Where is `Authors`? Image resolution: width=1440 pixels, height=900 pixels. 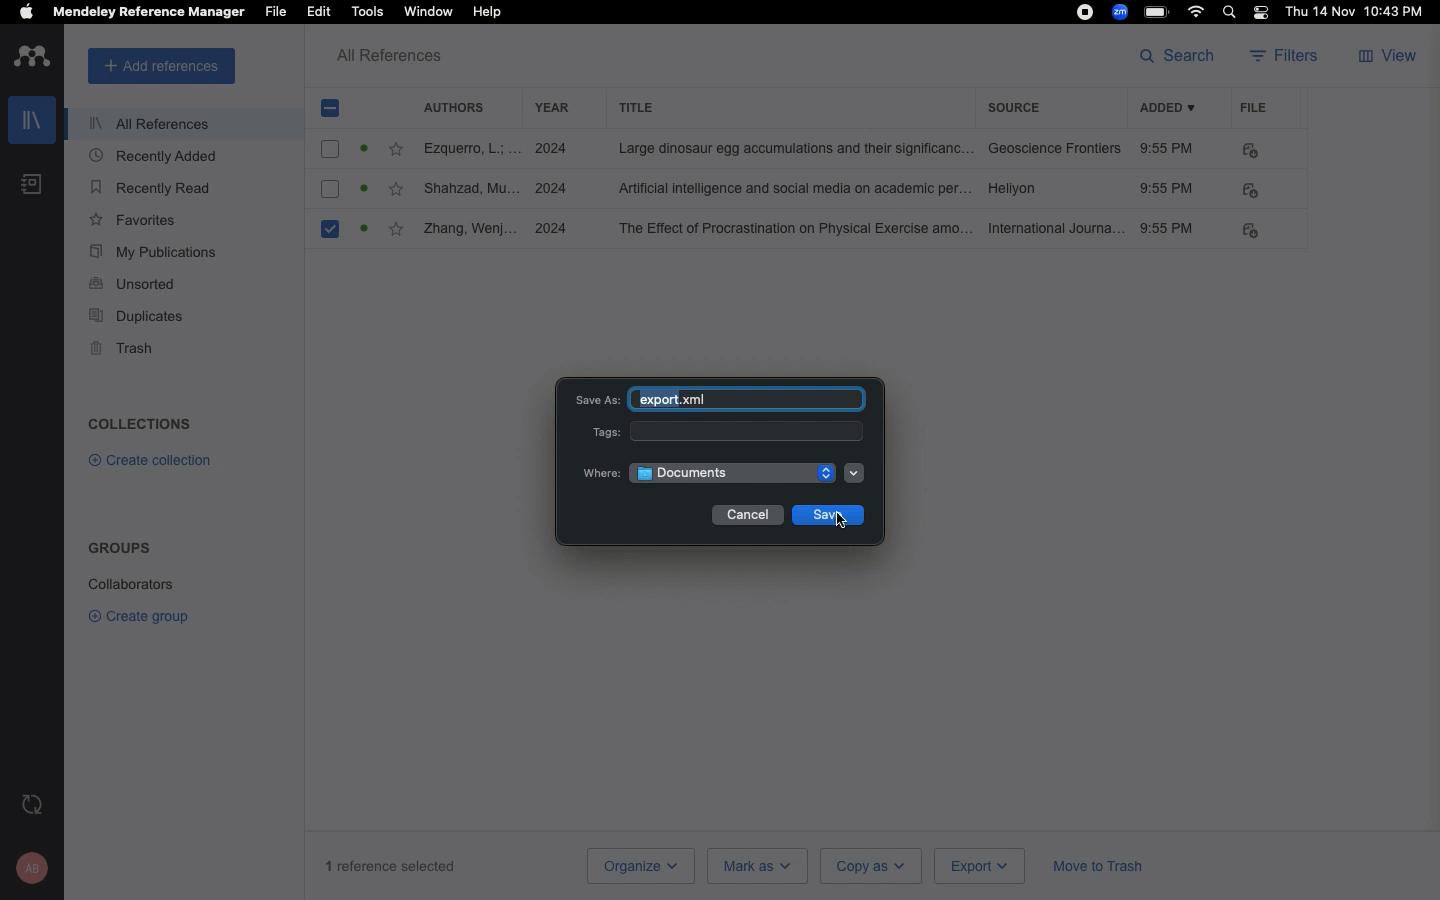 Authors is located at coordinates (461, 106).